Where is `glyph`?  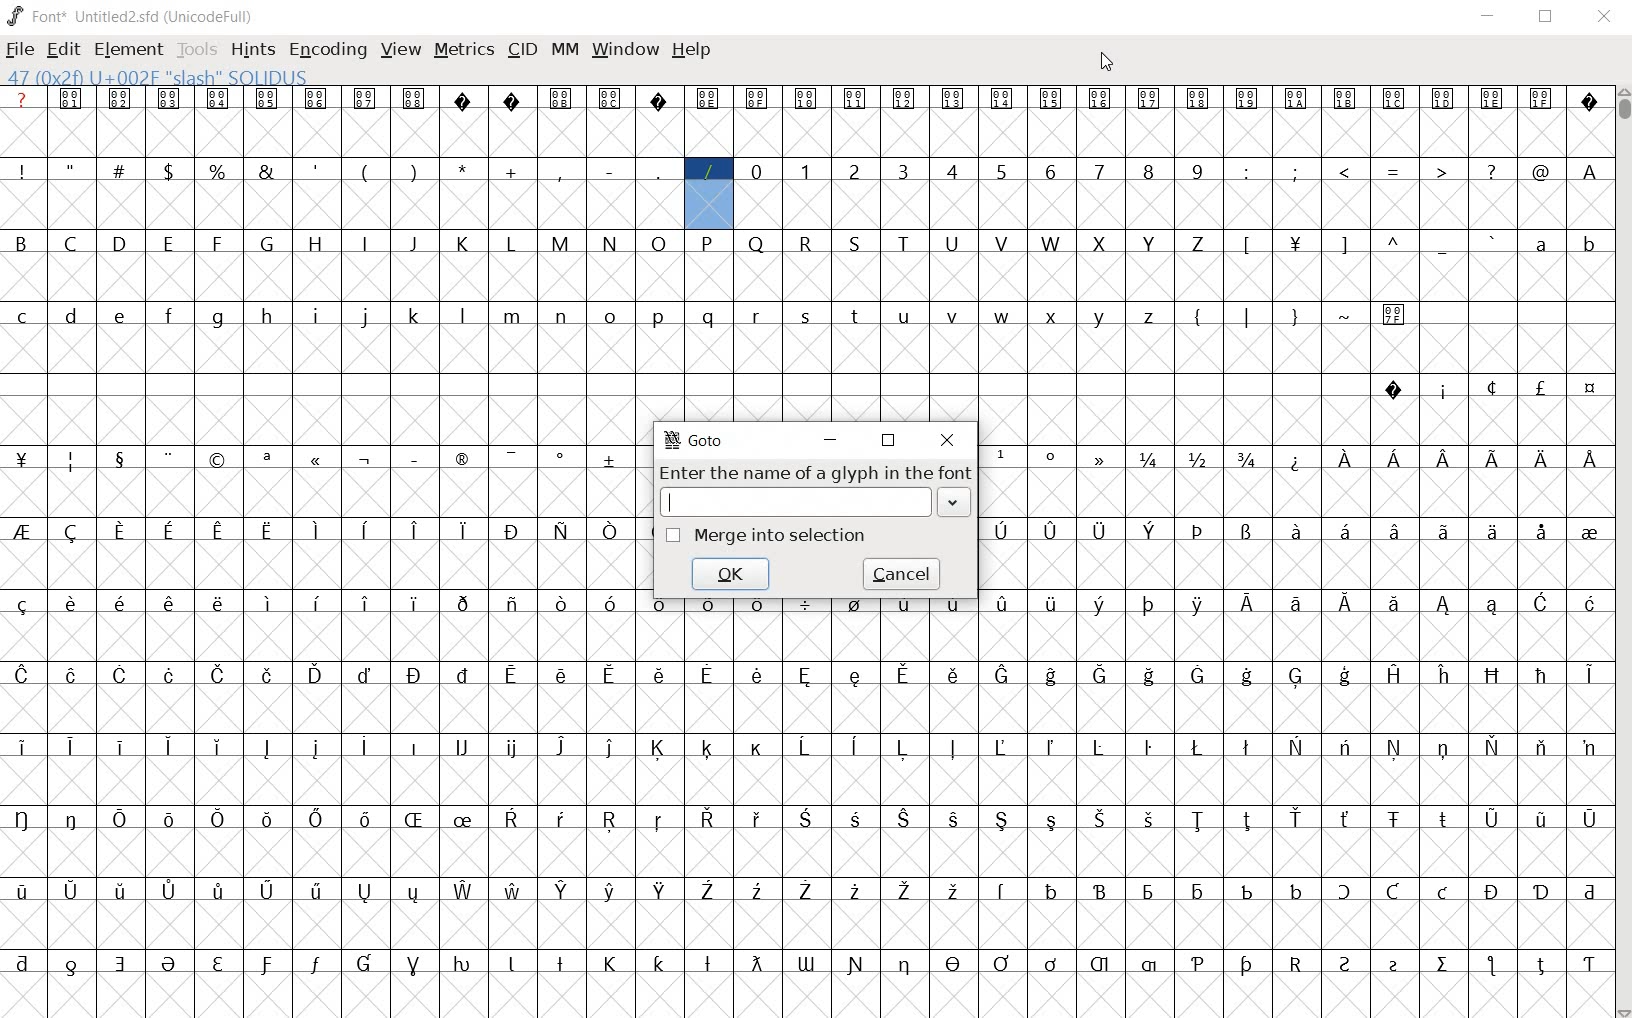 glyph is located at coordinates (756, 819).